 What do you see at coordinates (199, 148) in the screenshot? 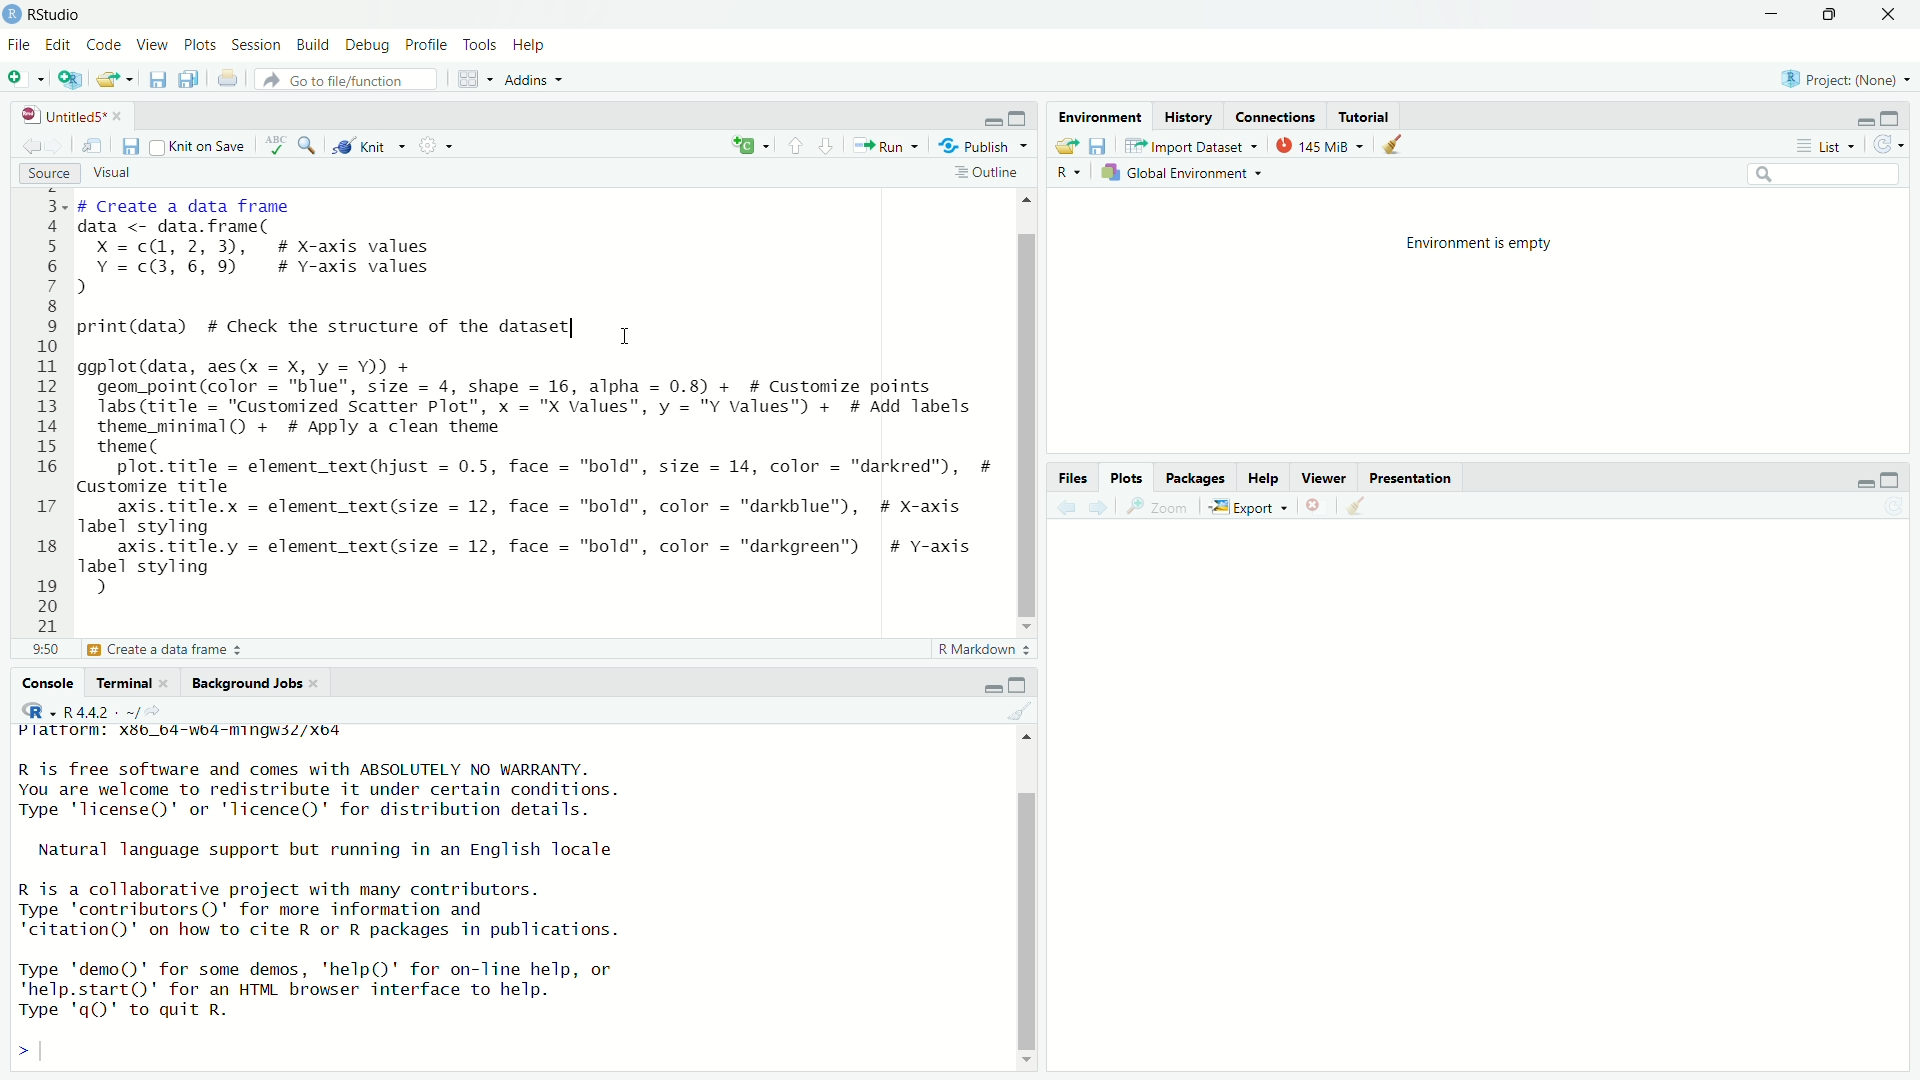
I see `Knit on save` at bounding box center [199, 148].